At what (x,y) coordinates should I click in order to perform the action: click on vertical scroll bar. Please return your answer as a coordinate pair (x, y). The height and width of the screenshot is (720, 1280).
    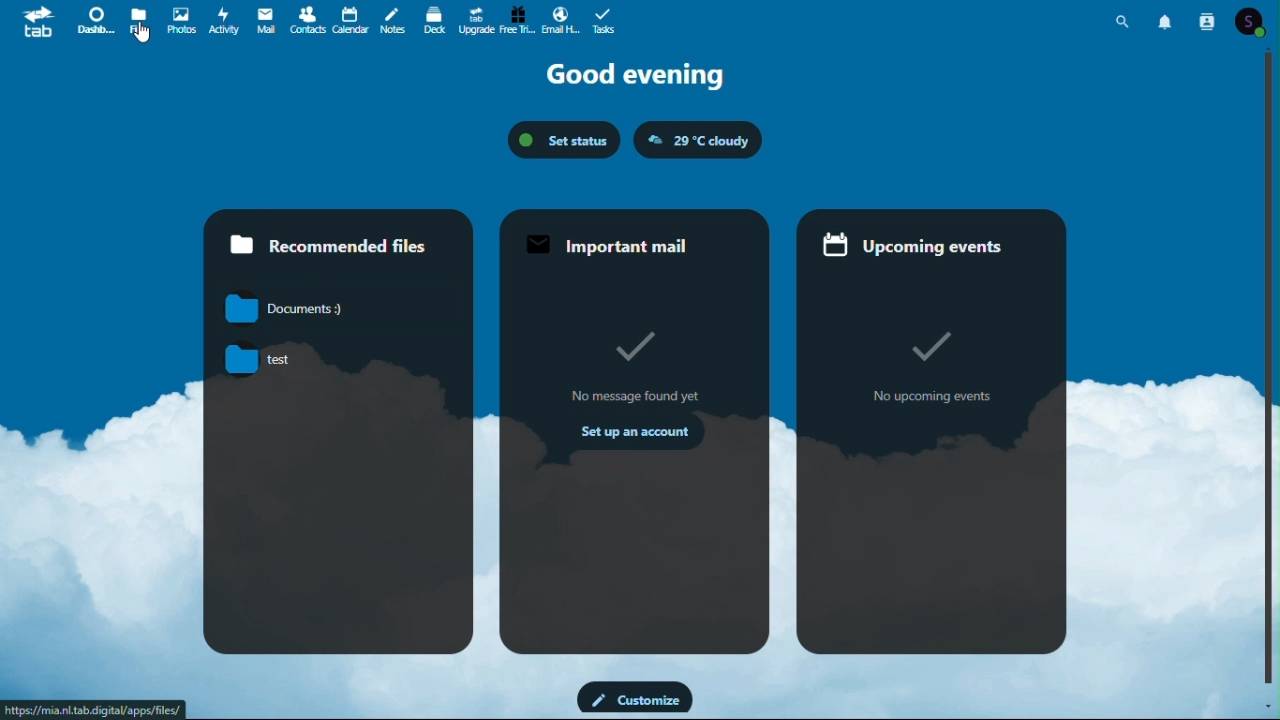
    Looking at the image, I should click on (1272, 373).